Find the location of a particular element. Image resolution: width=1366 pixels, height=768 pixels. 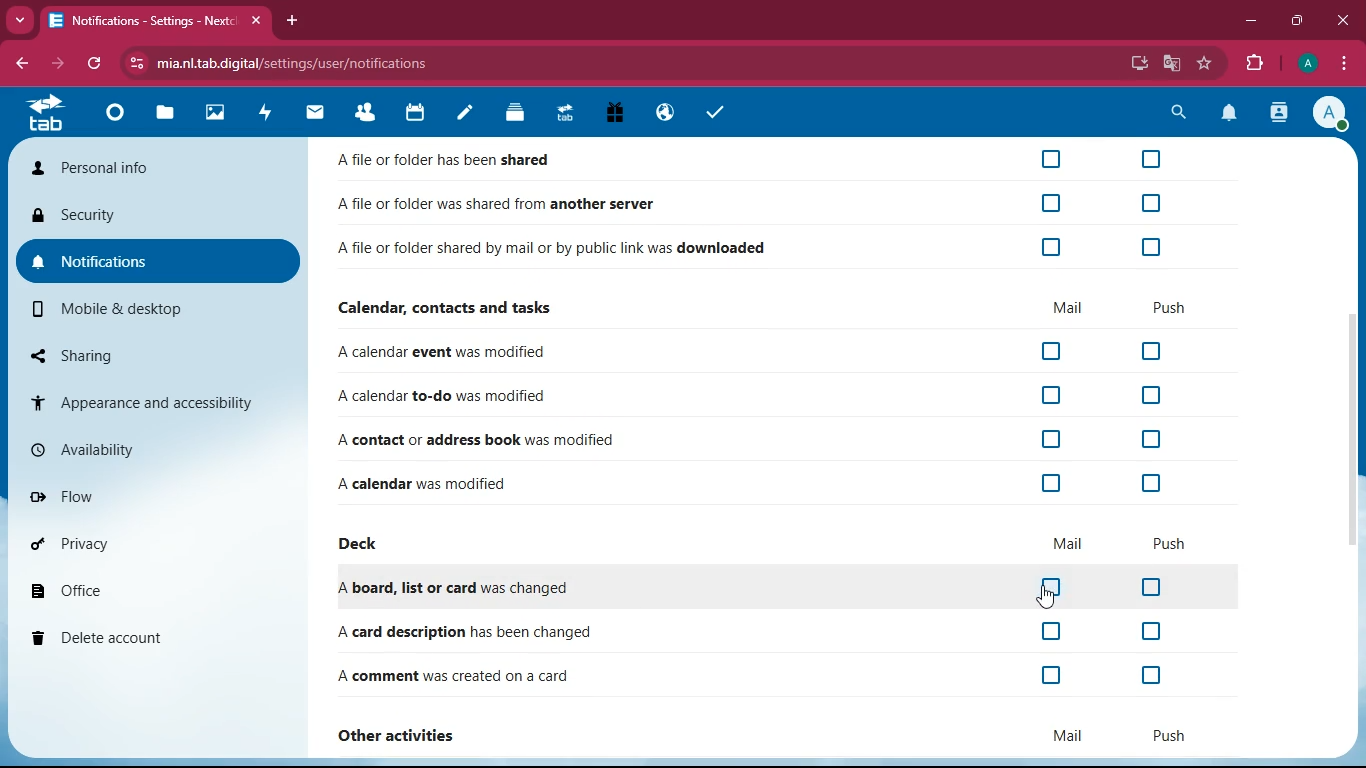

off is located at coordinates (1153, 347).